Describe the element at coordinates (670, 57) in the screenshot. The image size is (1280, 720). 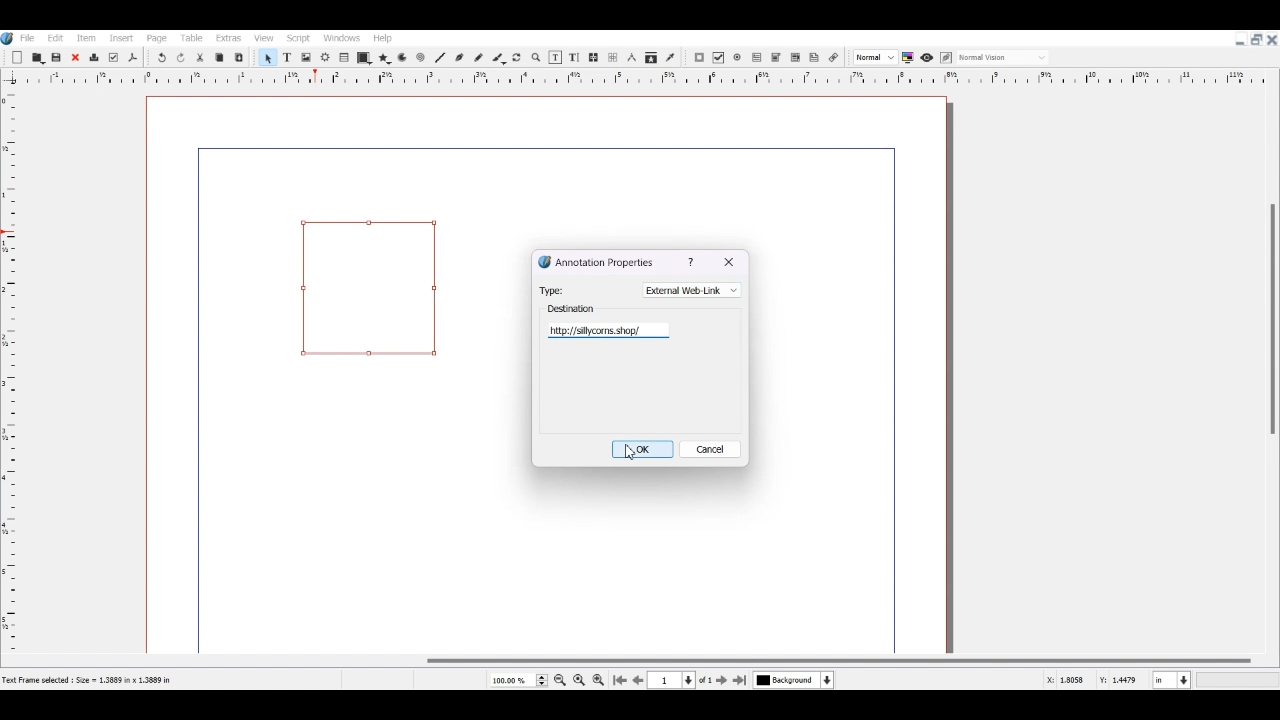
I see `Eye dropper` at that location.